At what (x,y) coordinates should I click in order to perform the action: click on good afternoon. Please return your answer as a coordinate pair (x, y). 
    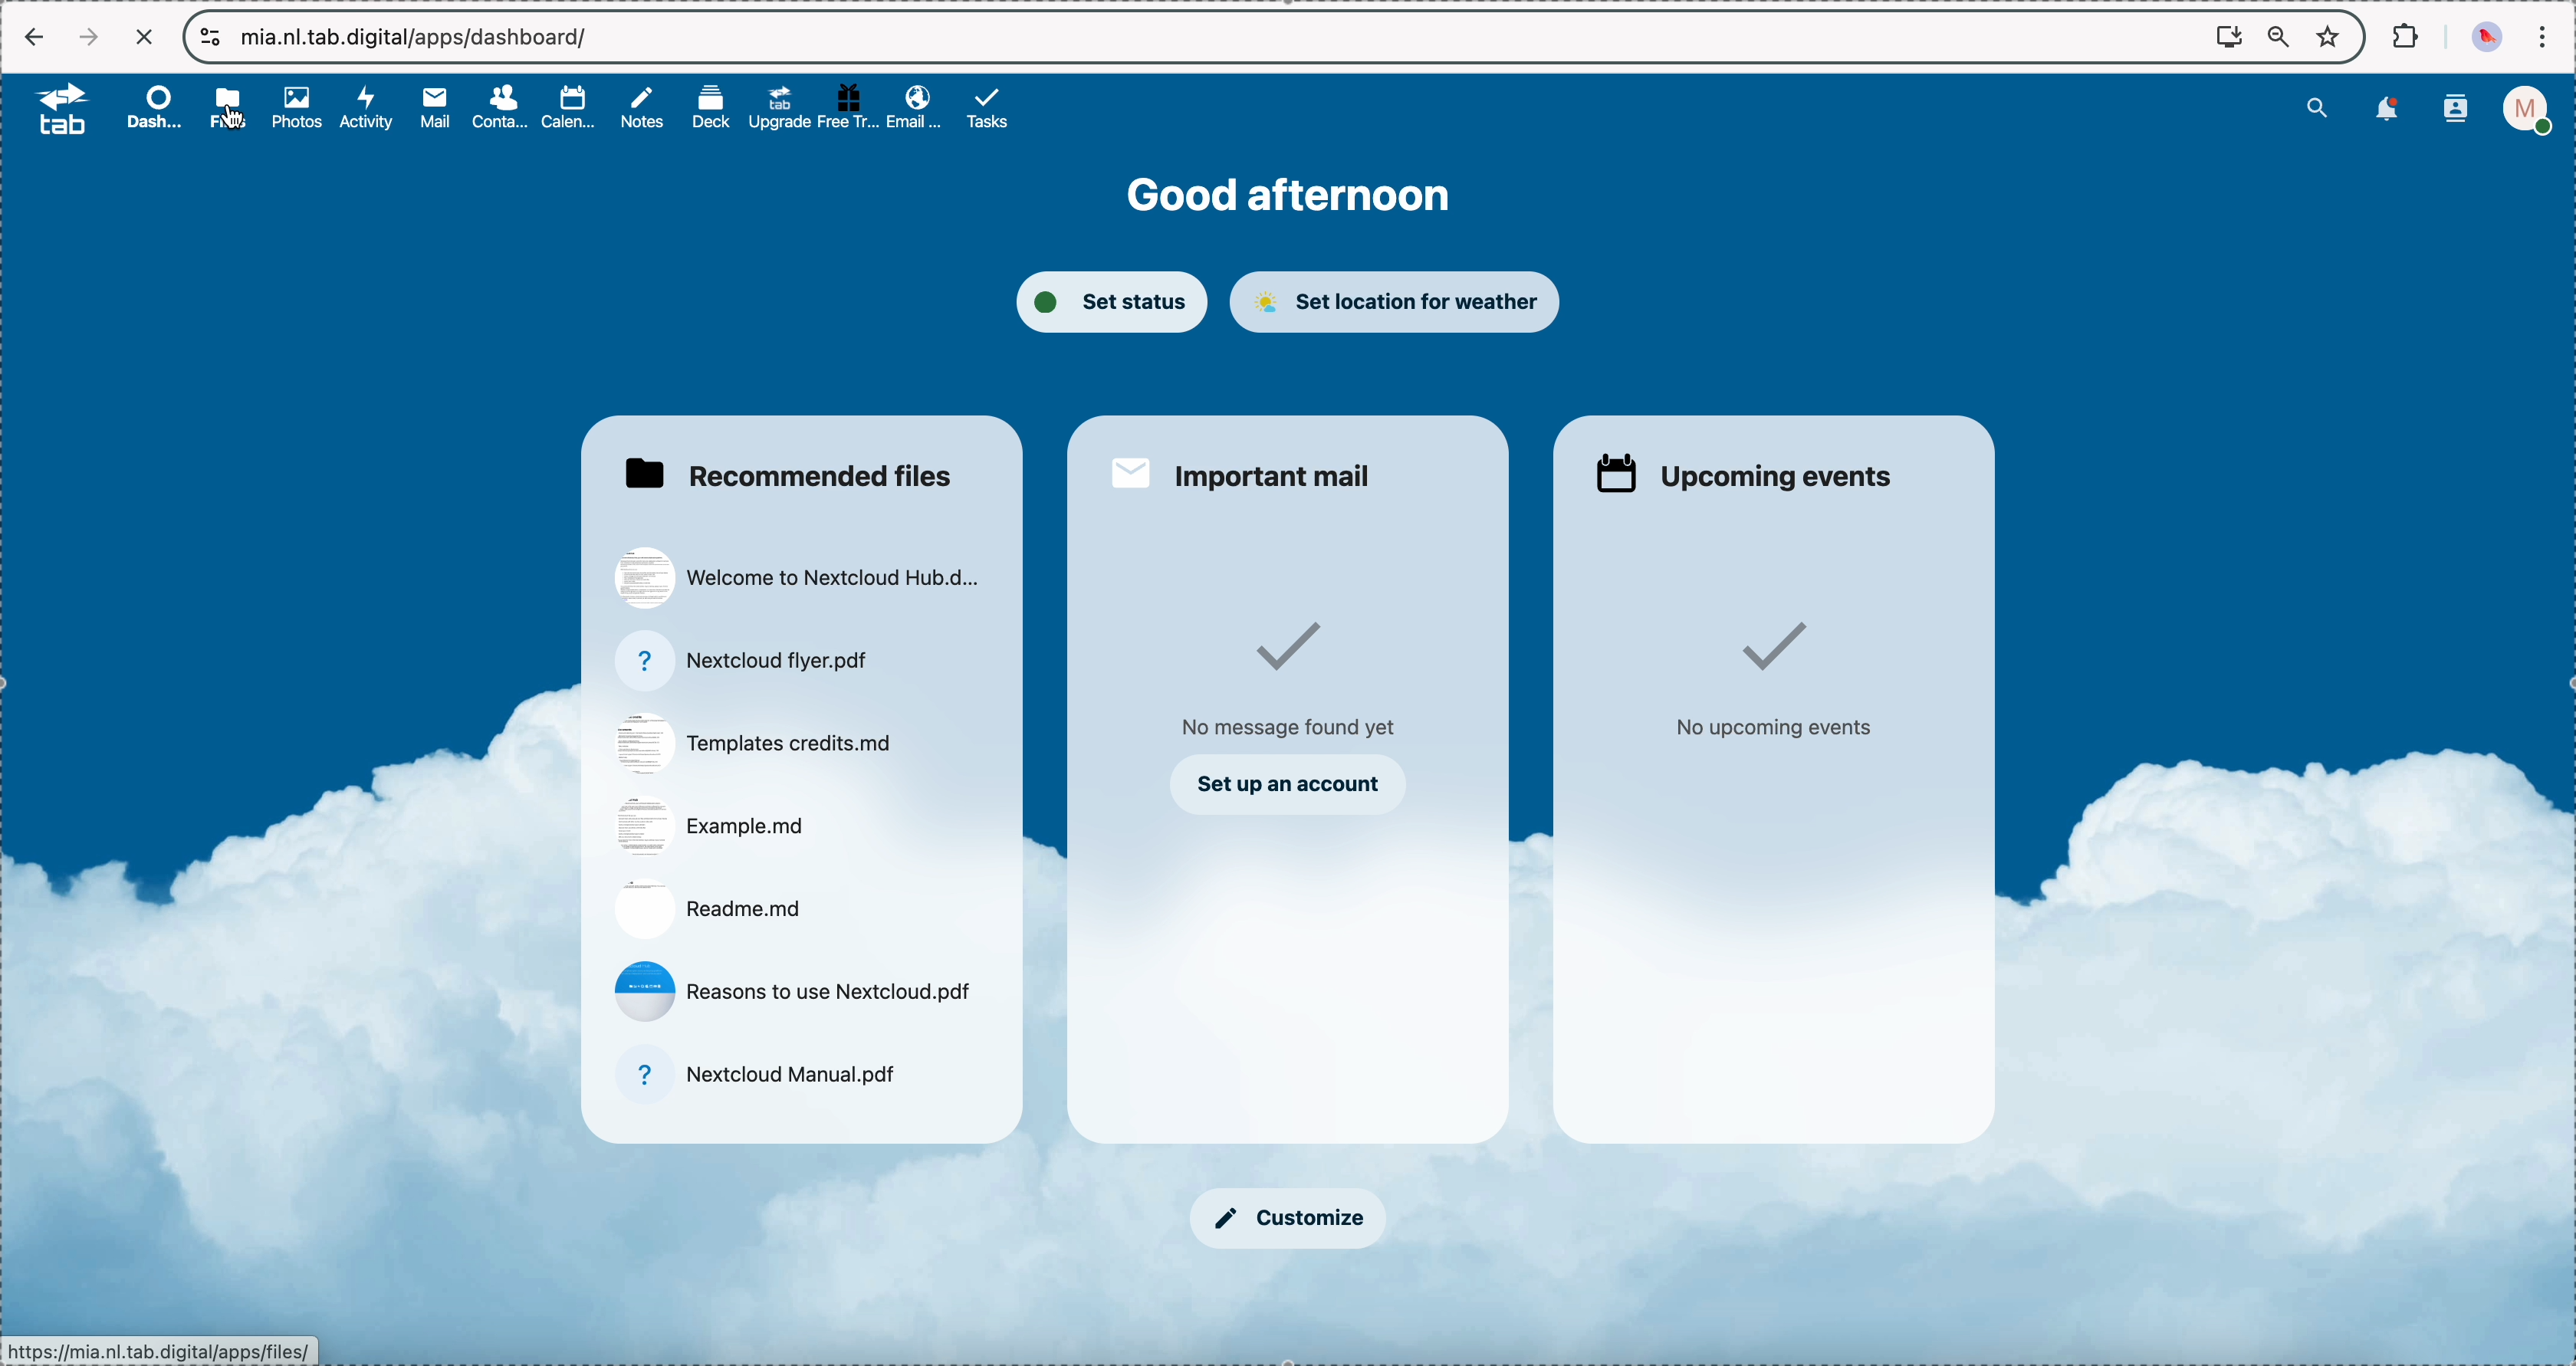
    Looking at the image, I should click on (1294, 195).